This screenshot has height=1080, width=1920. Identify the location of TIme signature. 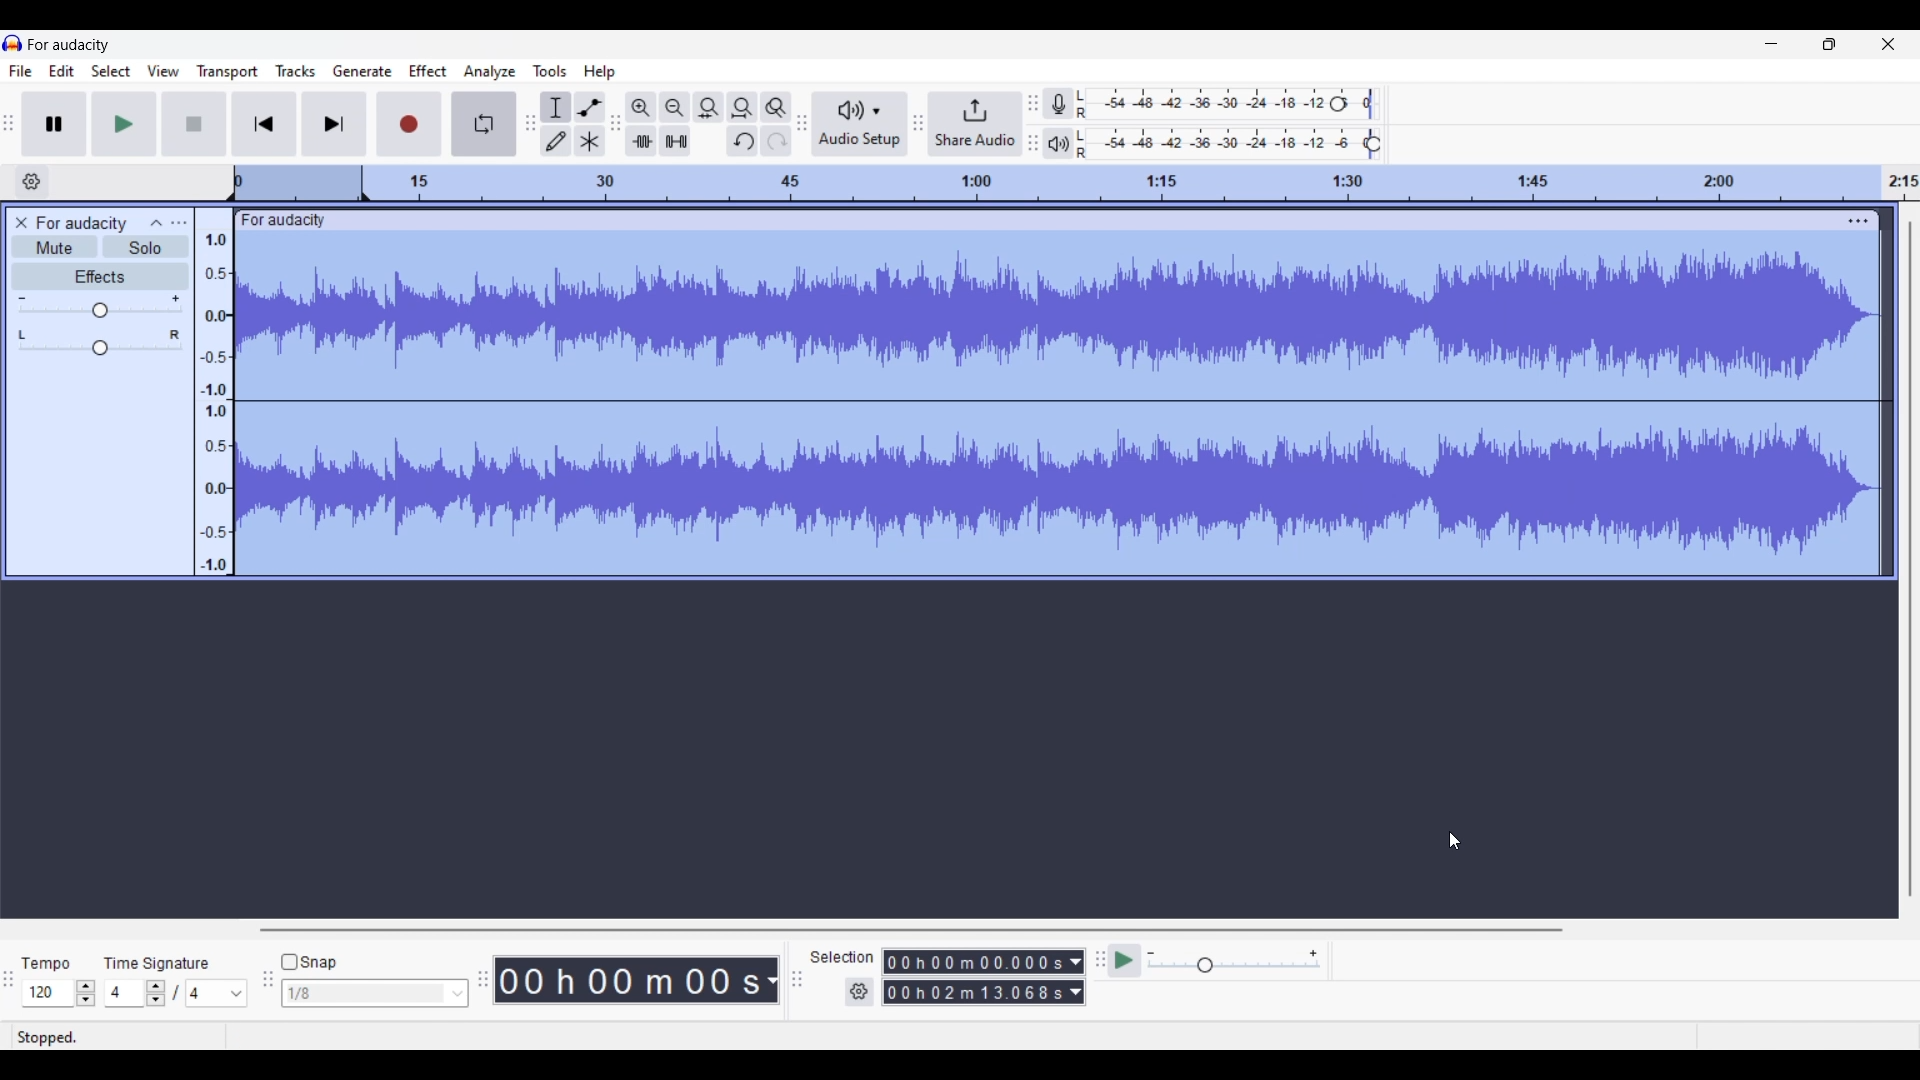
(158, 961).